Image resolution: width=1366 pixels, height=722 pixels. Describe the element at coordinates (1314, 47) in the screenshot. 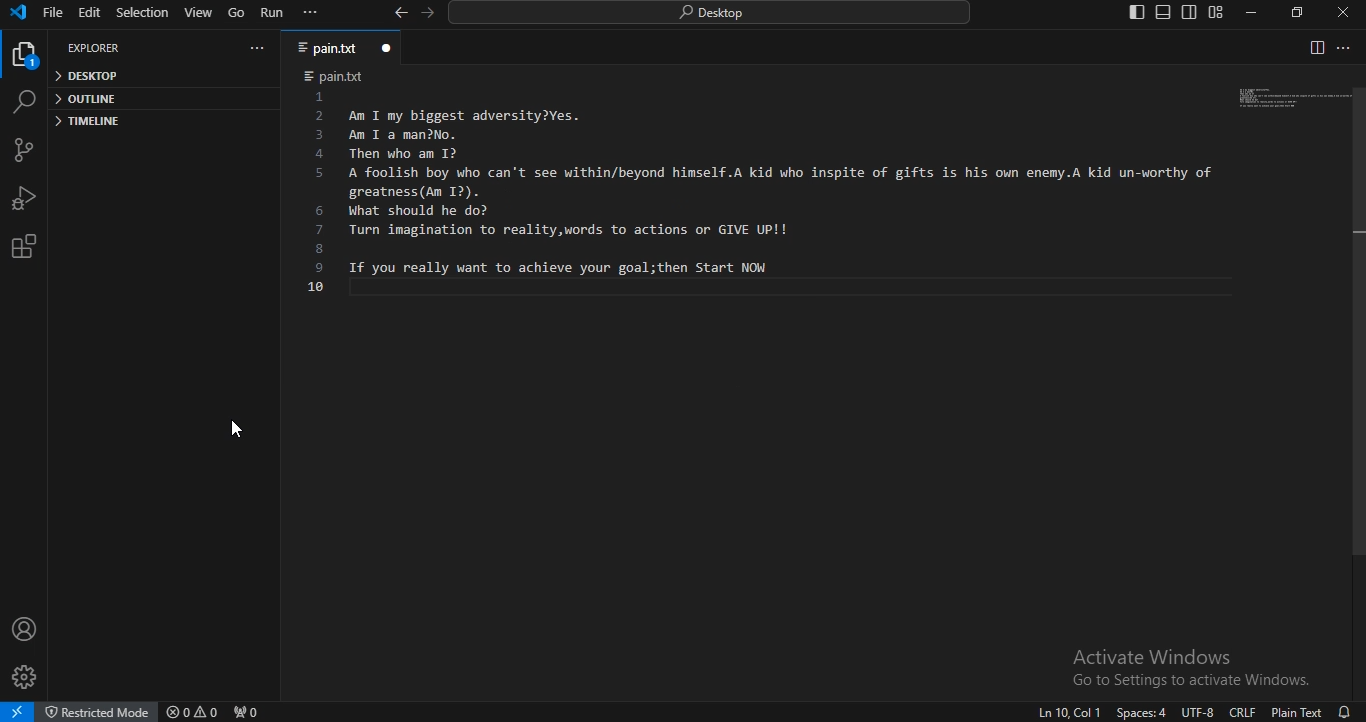

I see `split editor right` at that location.